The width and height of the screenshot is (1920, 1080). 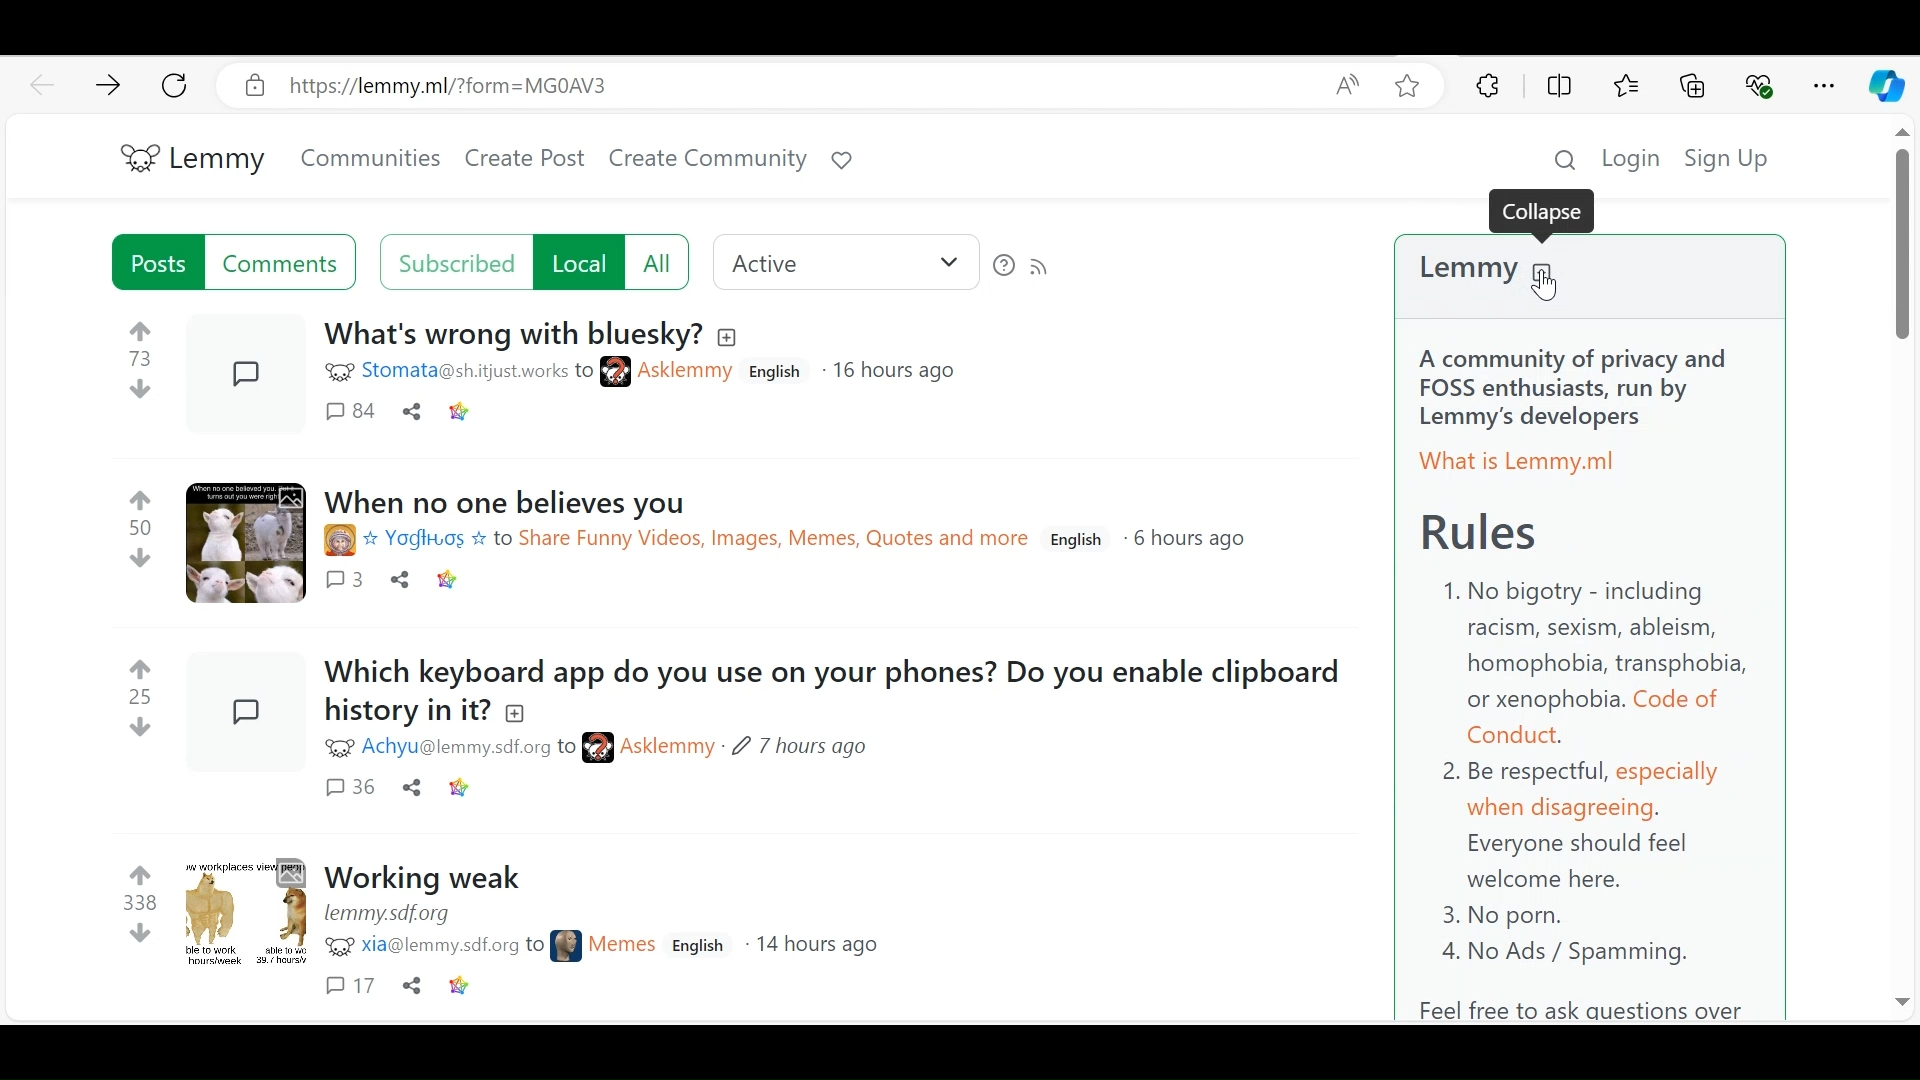 I want to click on 50, so click(x=140, y=527).